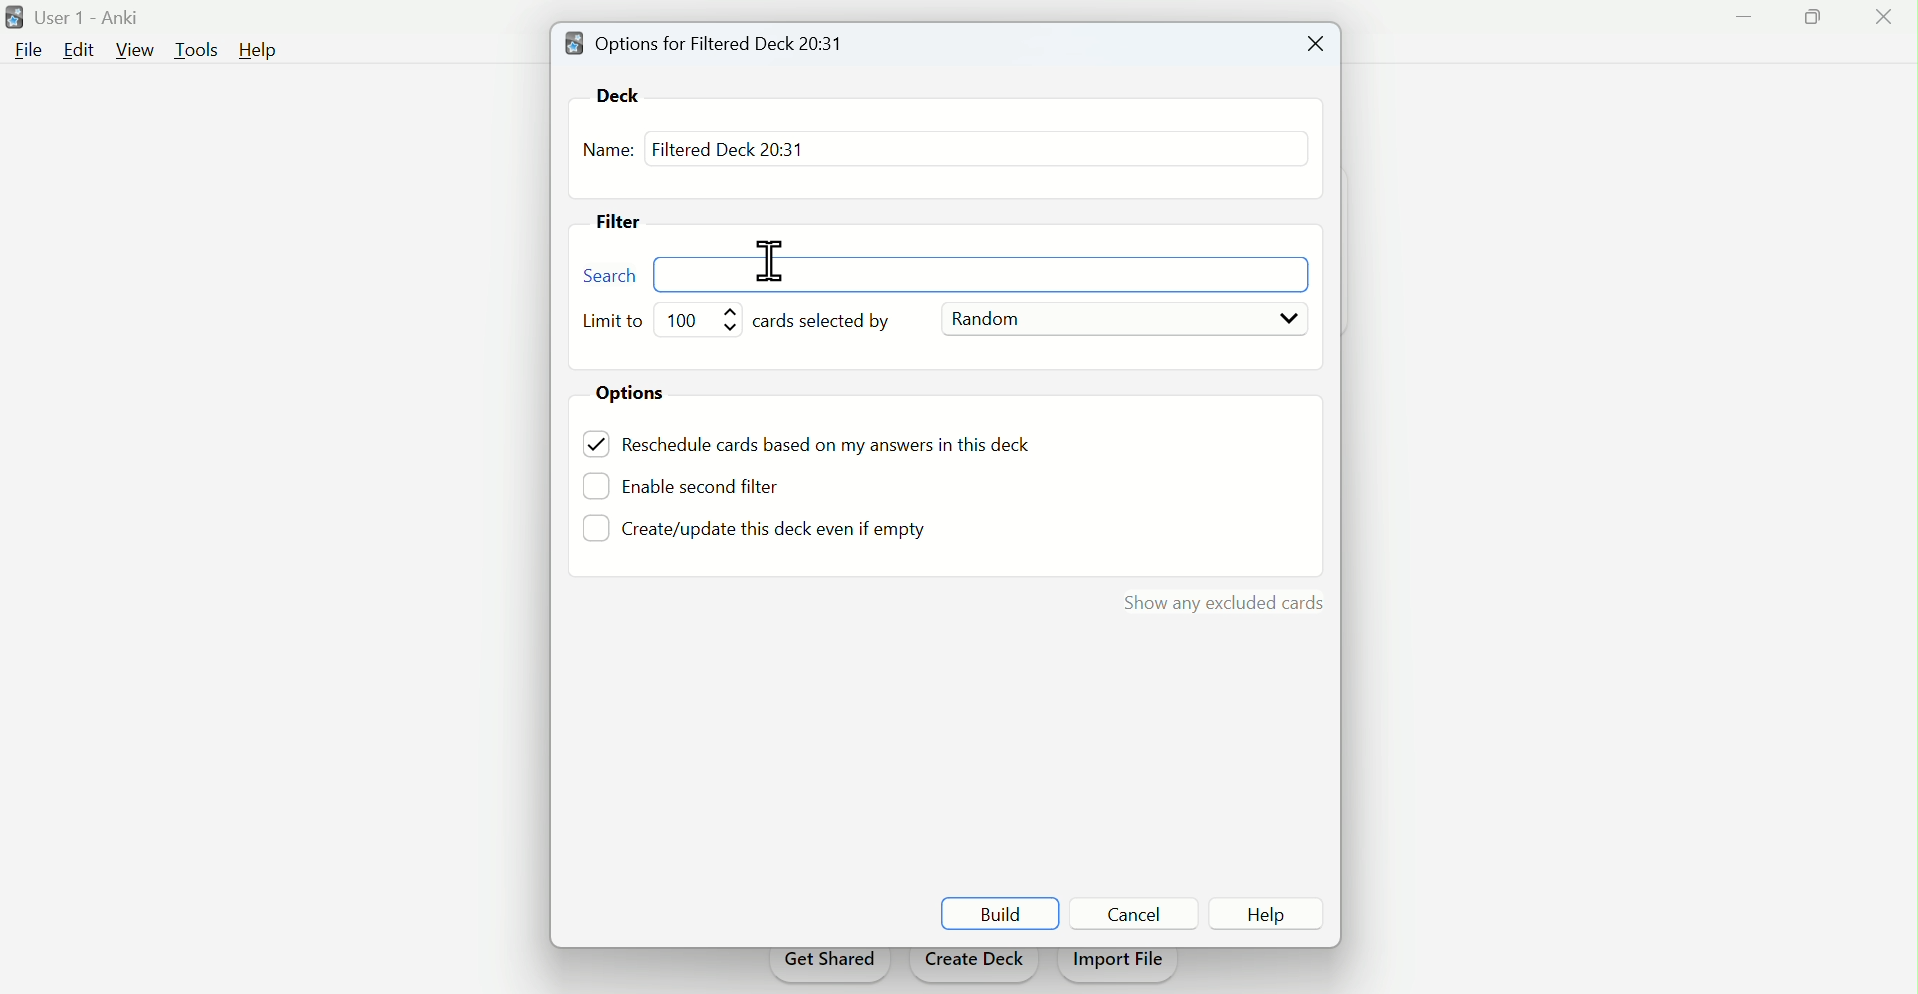 Image resolution: width=1918 pixels, height=994 pixels. I want to click on reschedule cards based on my answers in this tech, so click(840, 447).